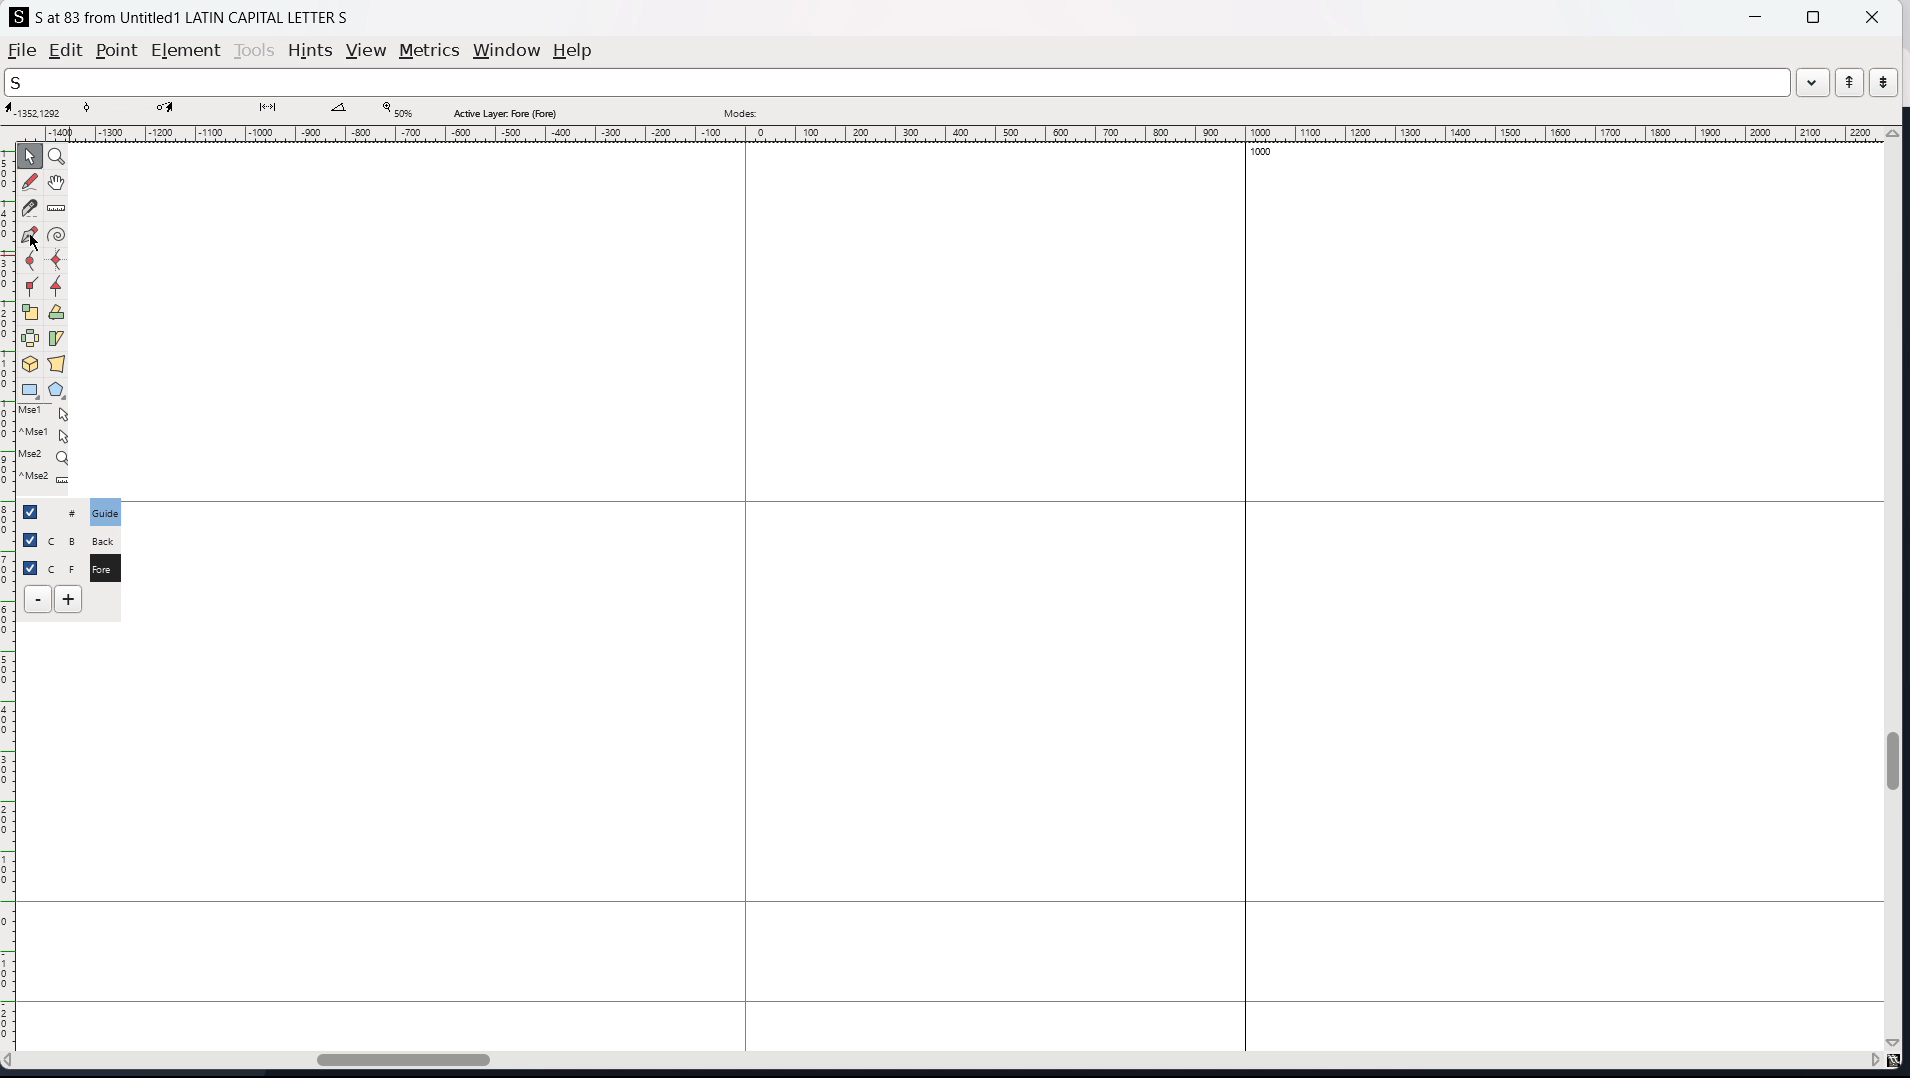  What do you see at coordinates (30, 208) in the screenshot?
I see `cut splines in two` at bounding box center [30, 208].